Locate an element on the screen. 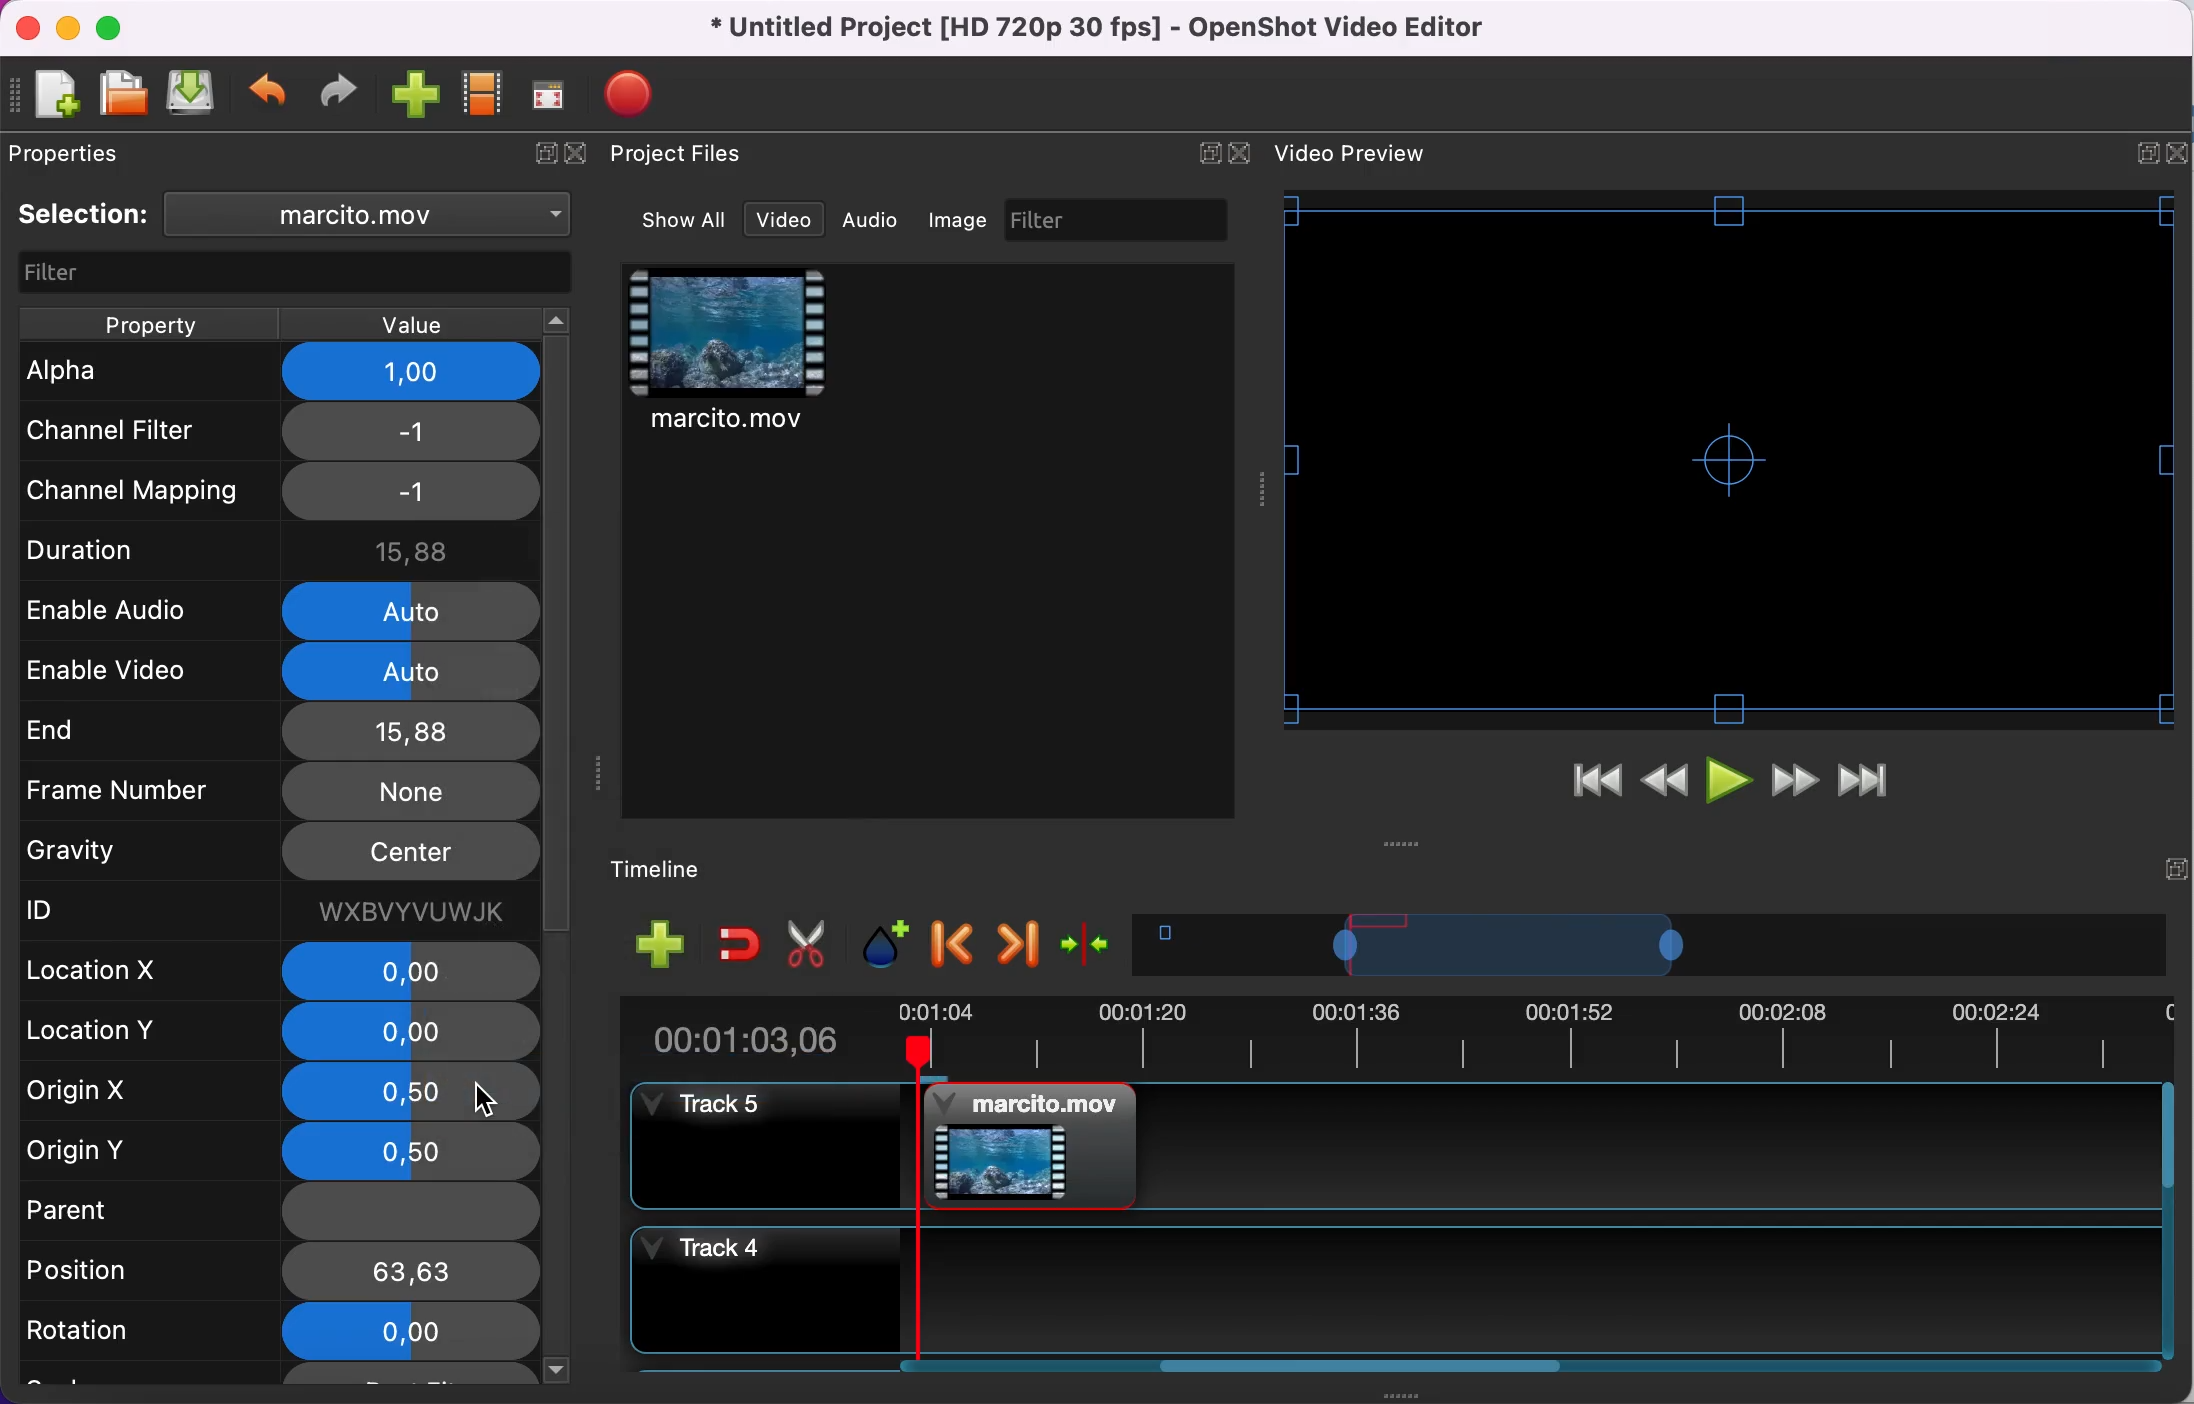 This screenshot has width=2194, height=1404. Close is located at coordinates (2176, 153).